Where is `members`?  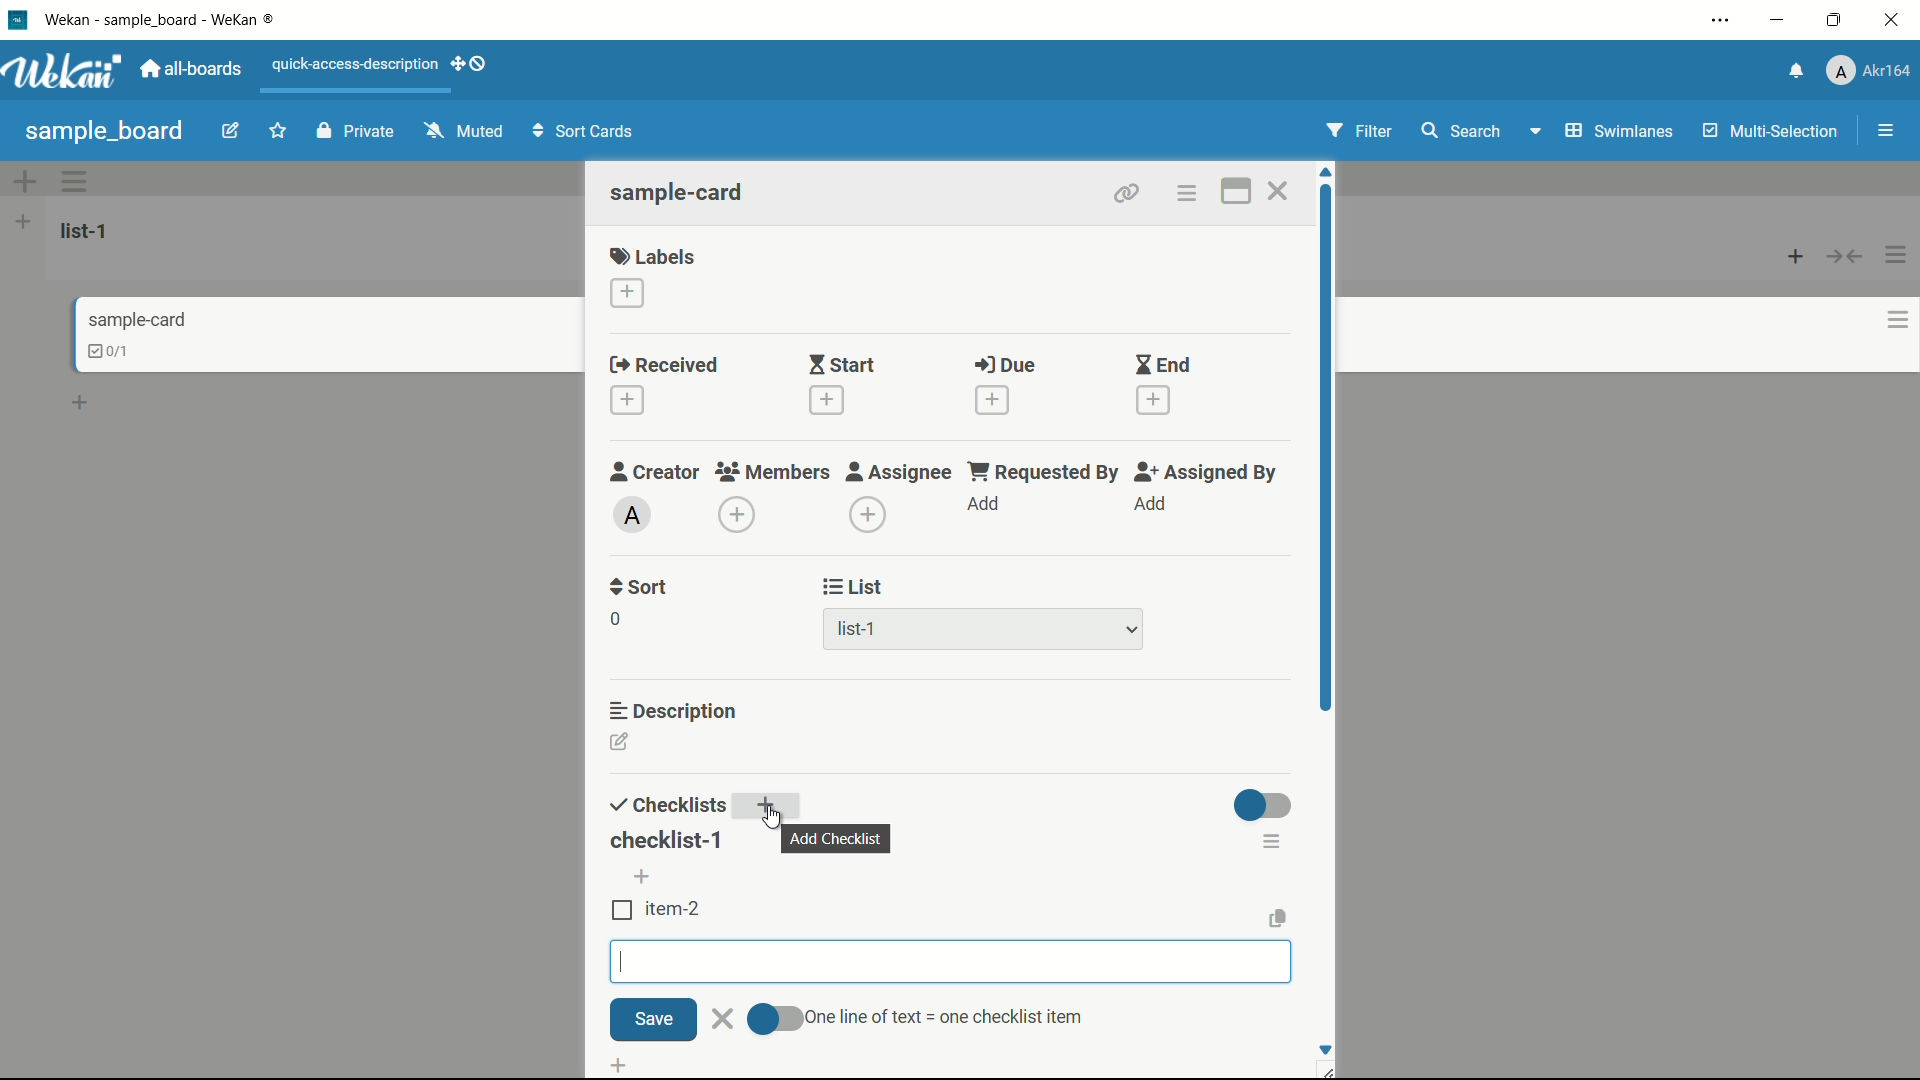
members is located at coordinates (771, 473).